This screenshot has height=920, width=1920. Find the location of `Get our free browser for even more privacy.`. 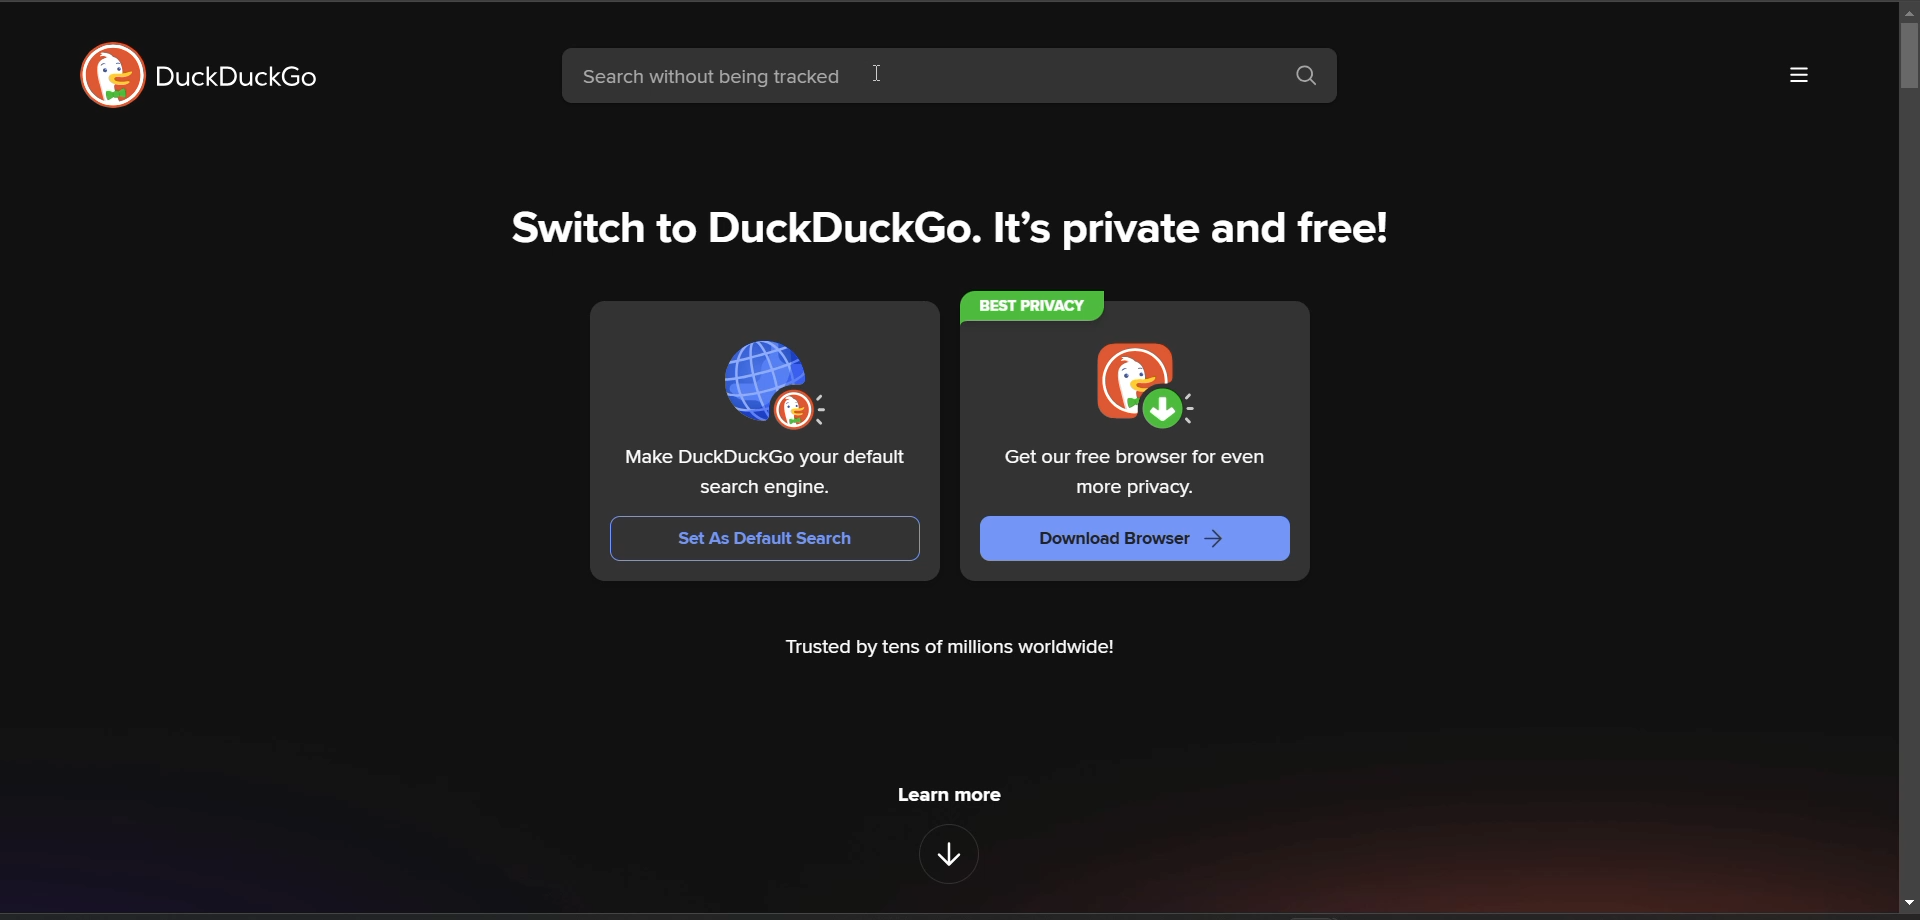

Get our free browser for even more privacy. is located at coordinates (1137, 473).